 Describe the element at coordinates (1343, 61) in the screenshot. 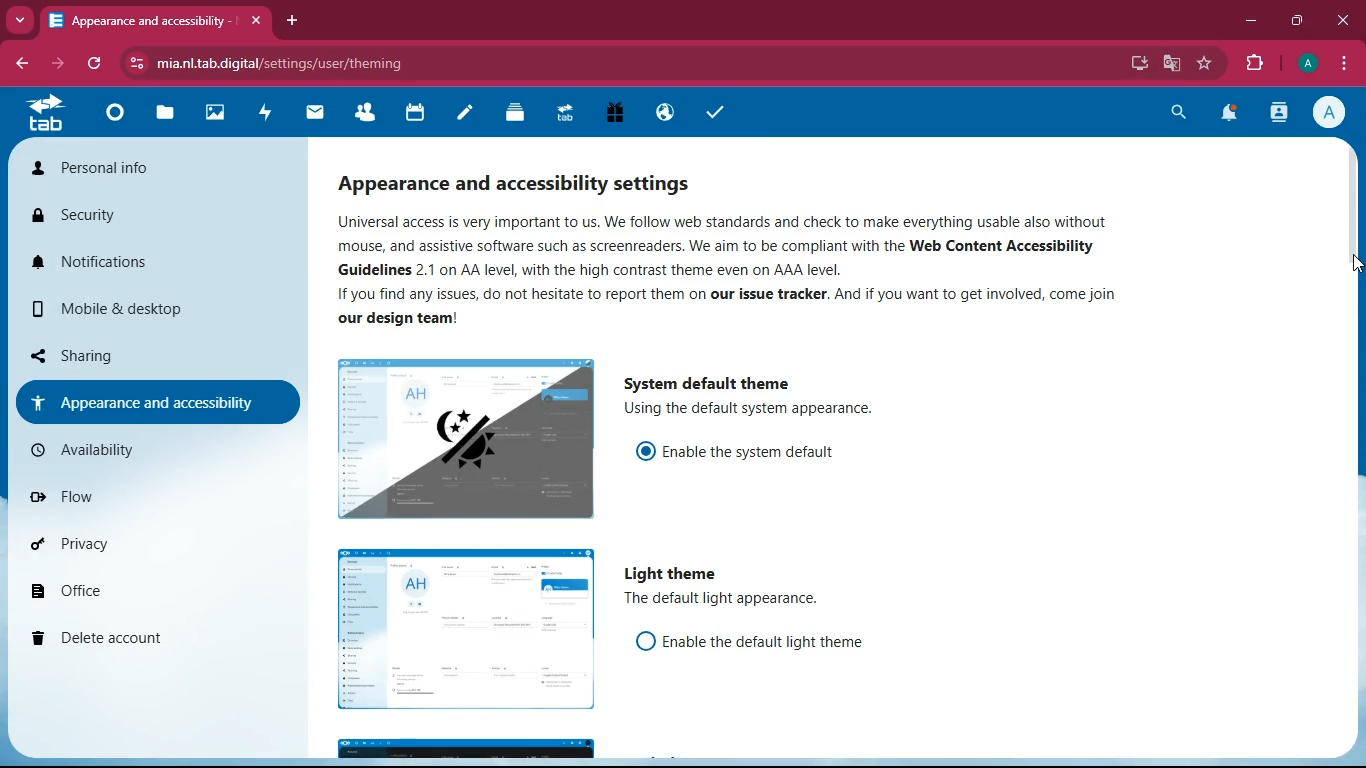

I see `menu` at that location.